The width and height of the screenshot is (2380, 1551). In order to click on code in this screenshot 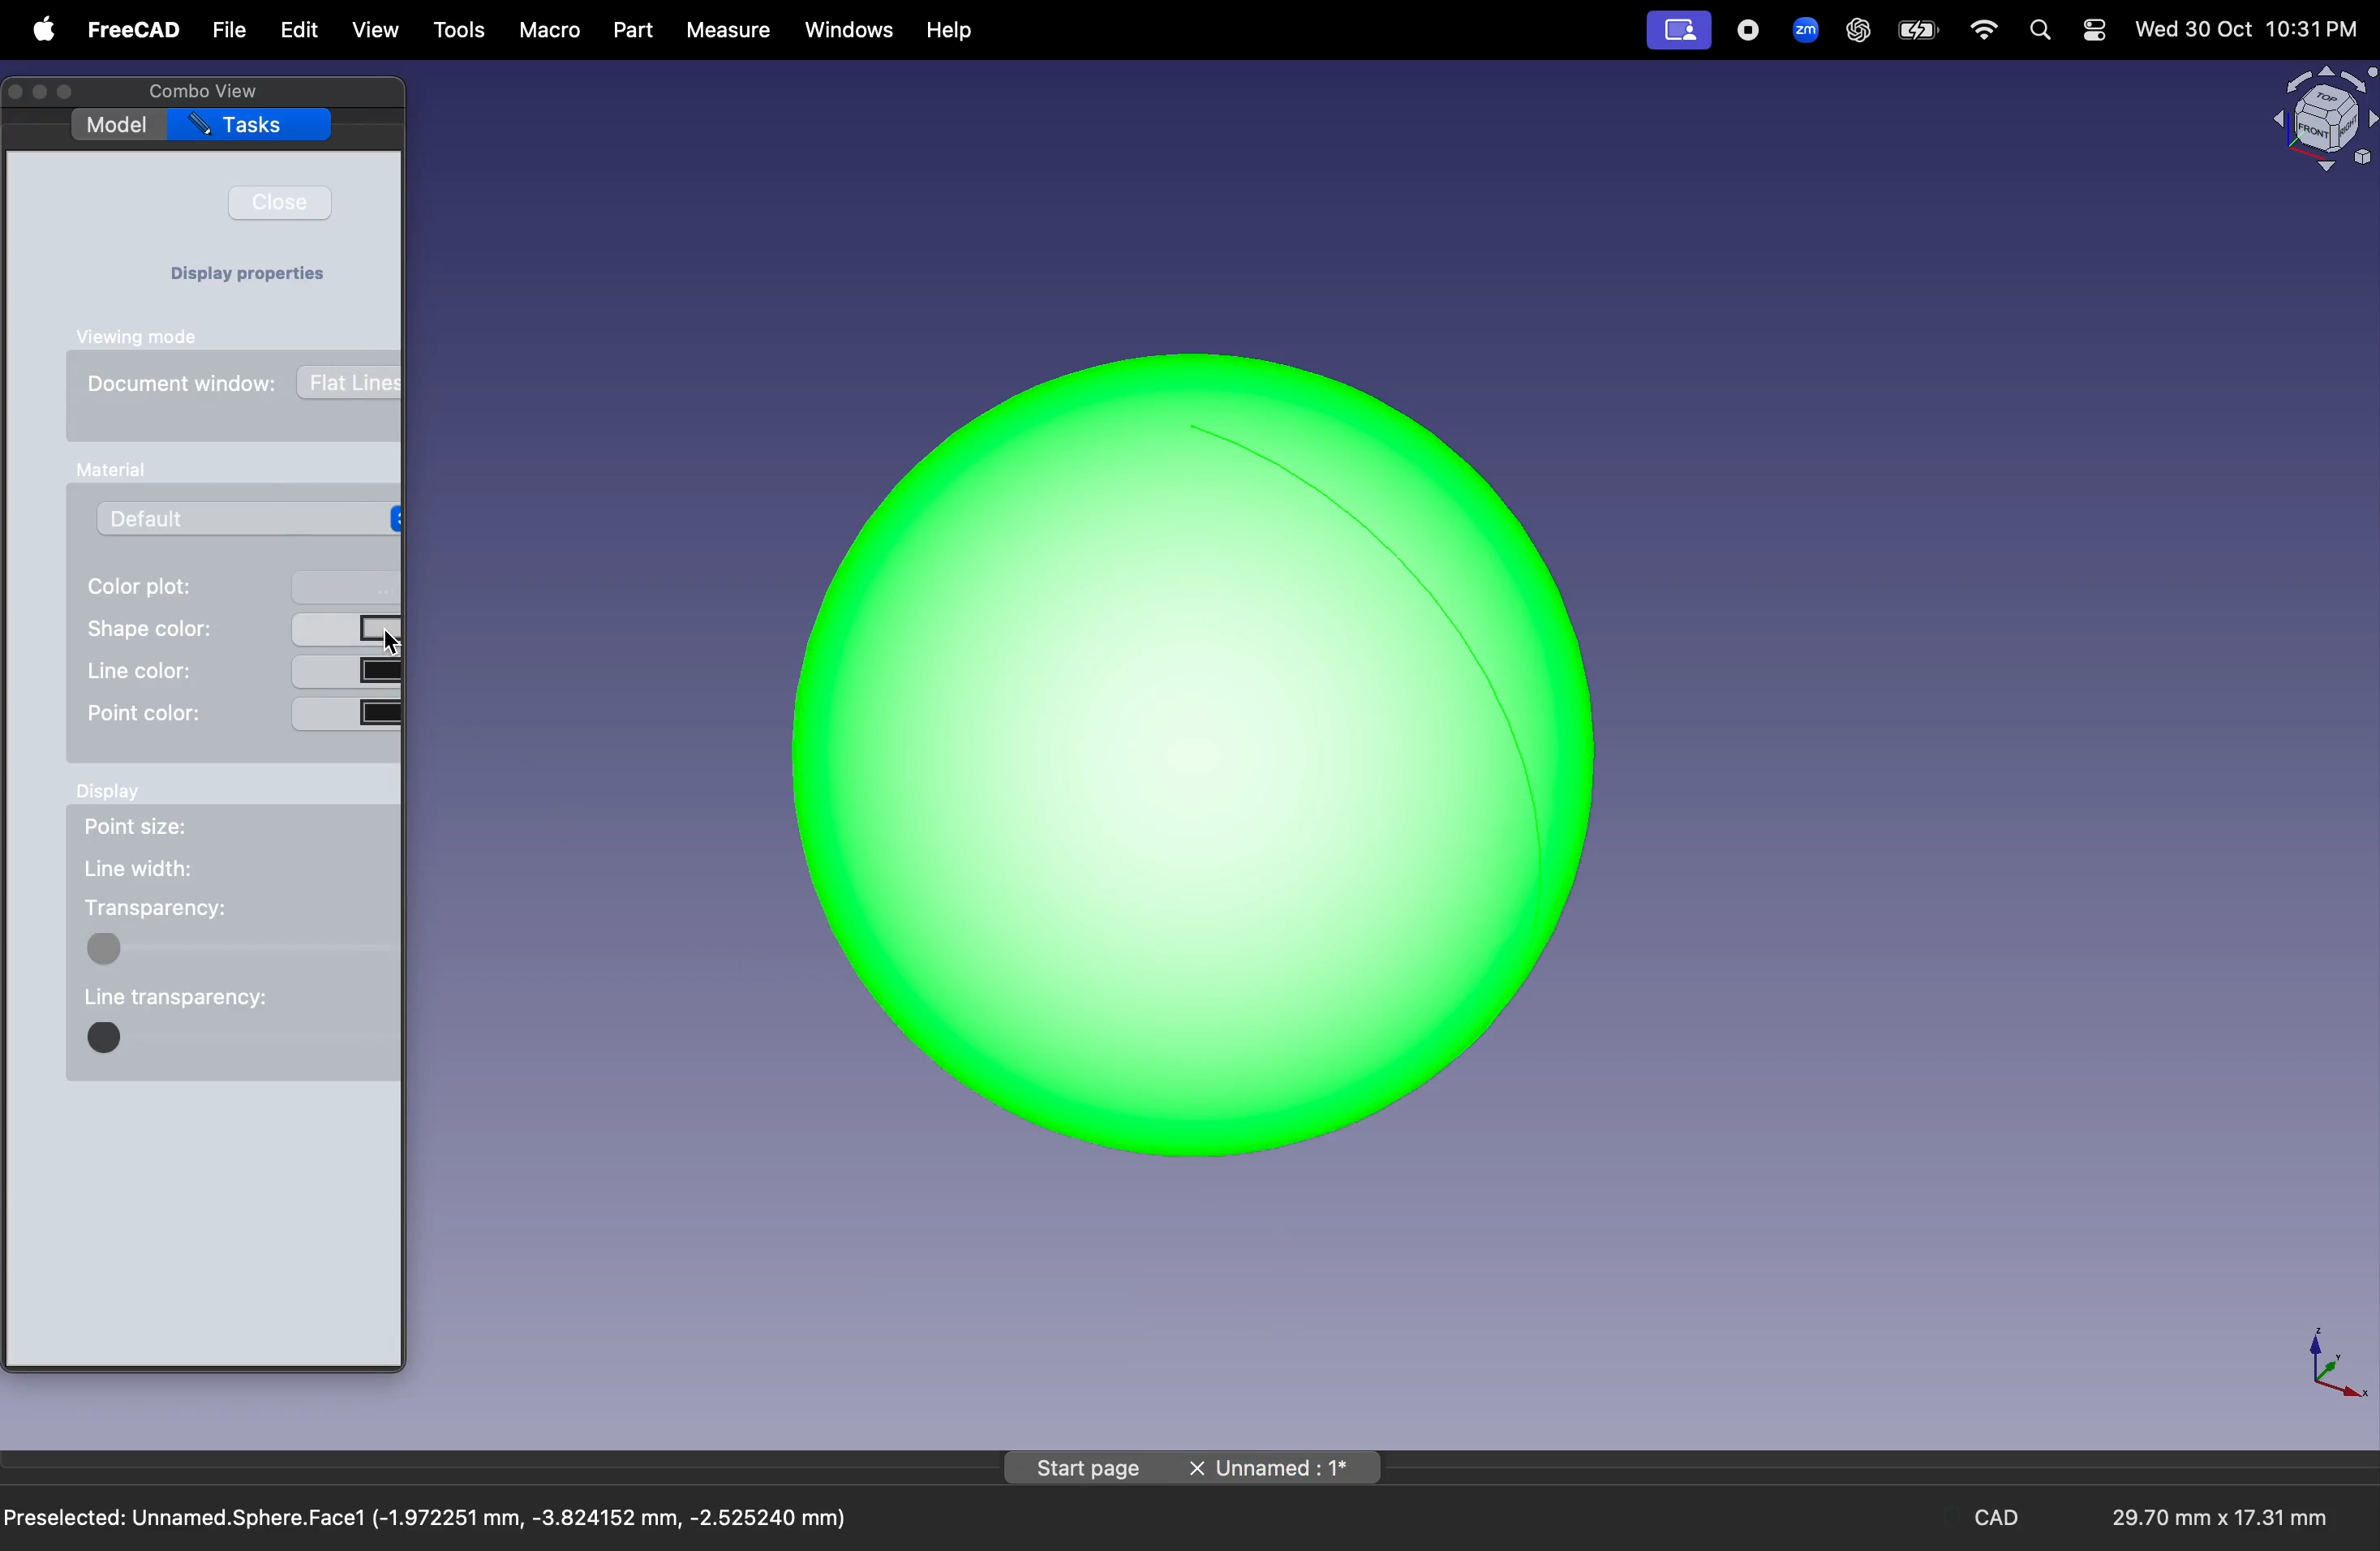, I will do `click(236, 1040)`.